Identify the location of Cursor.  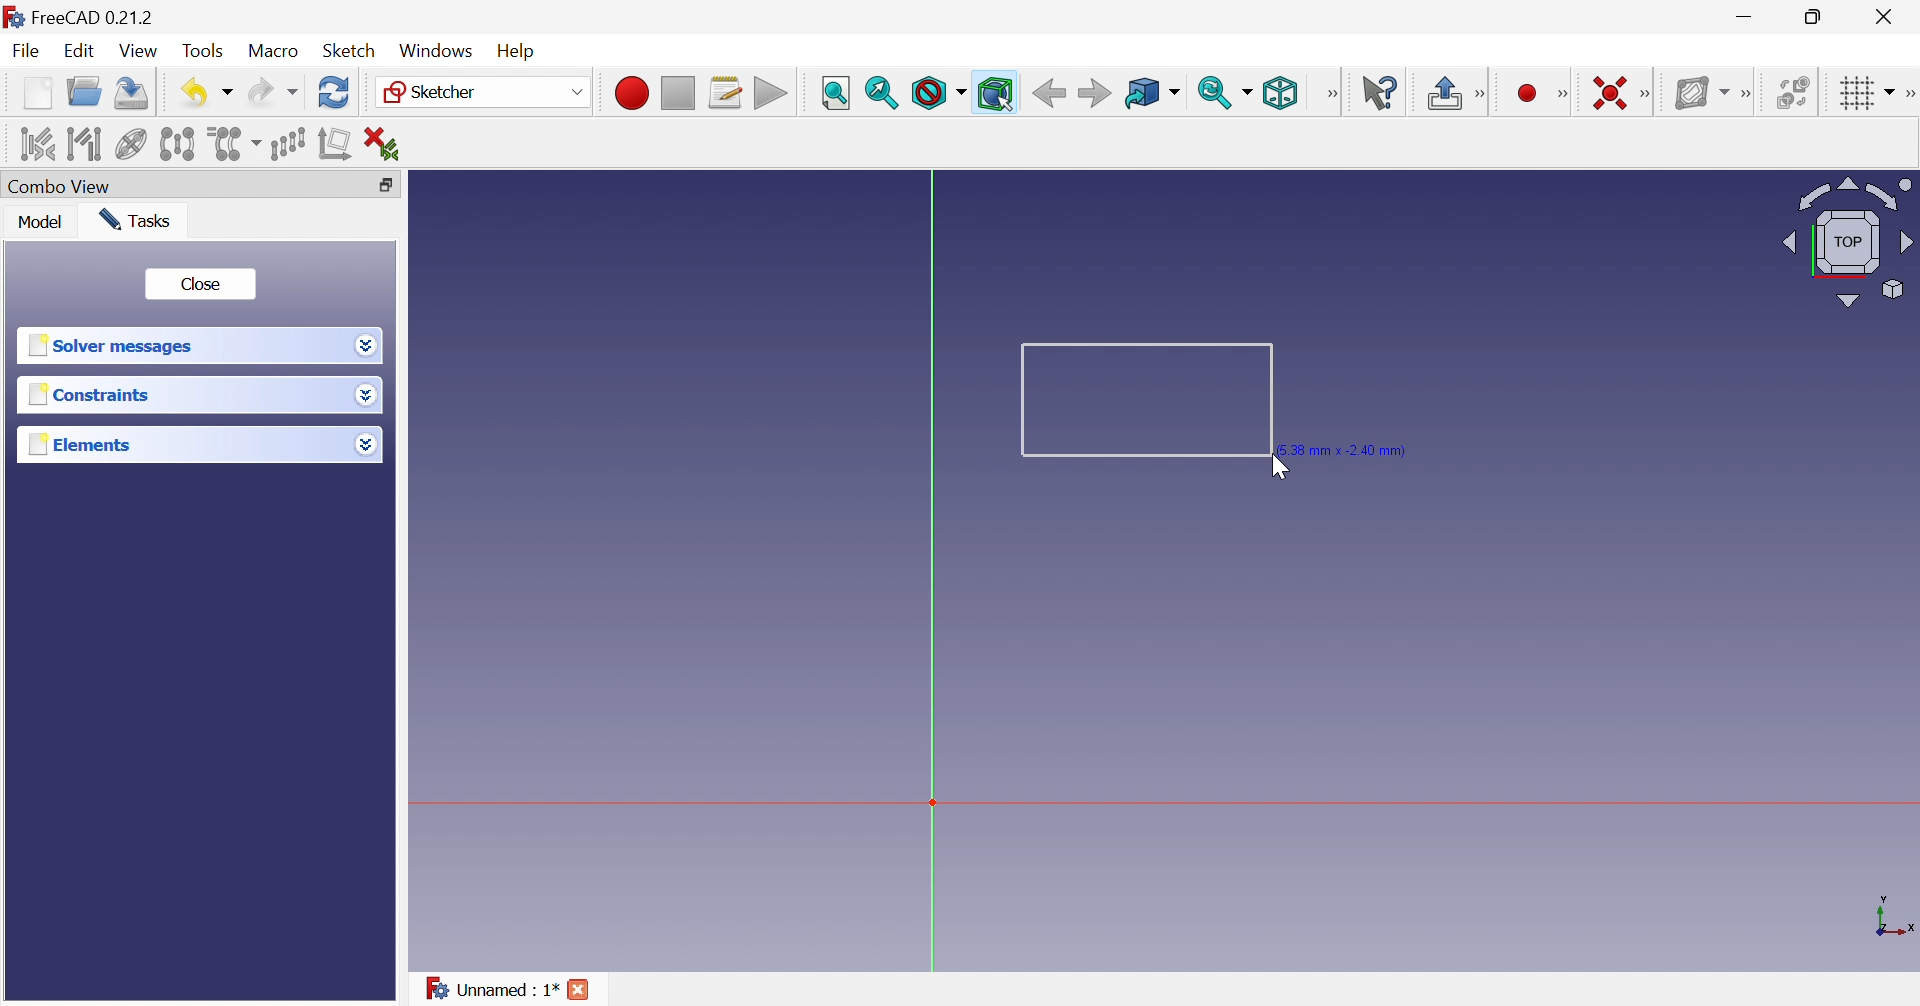
(1281, 468).